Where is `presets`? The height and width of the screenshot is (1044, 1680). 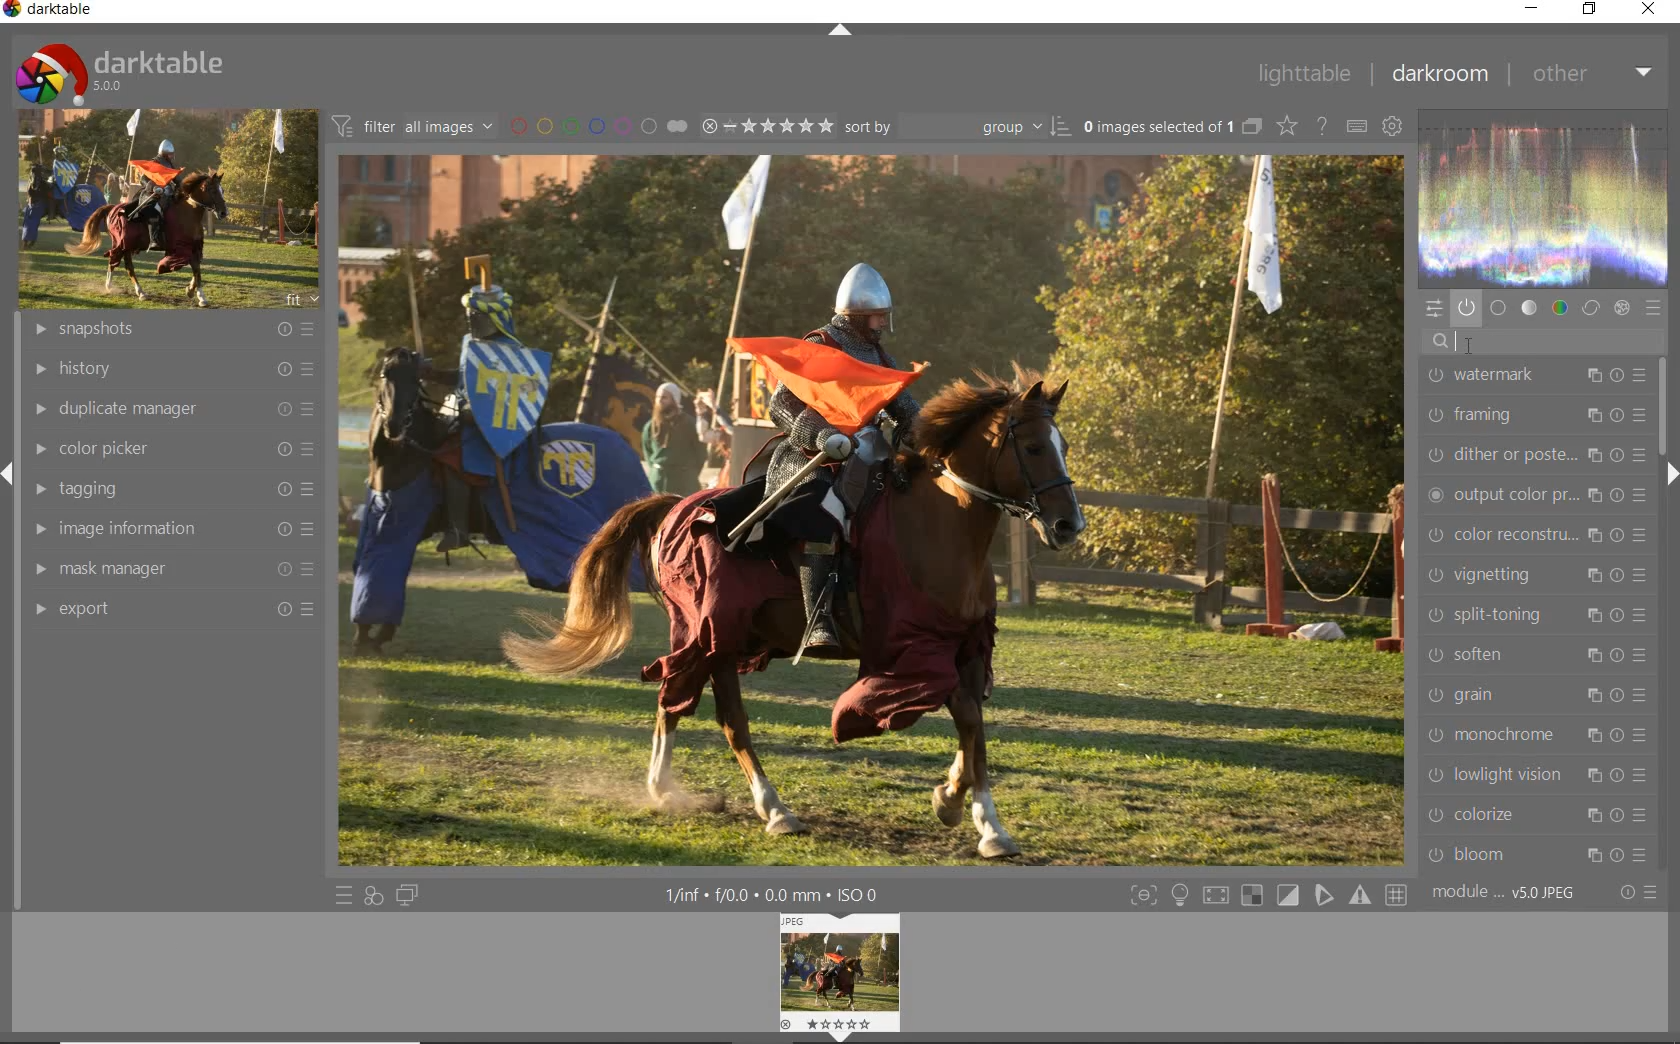 presets is located at coordinates (1654, 309).